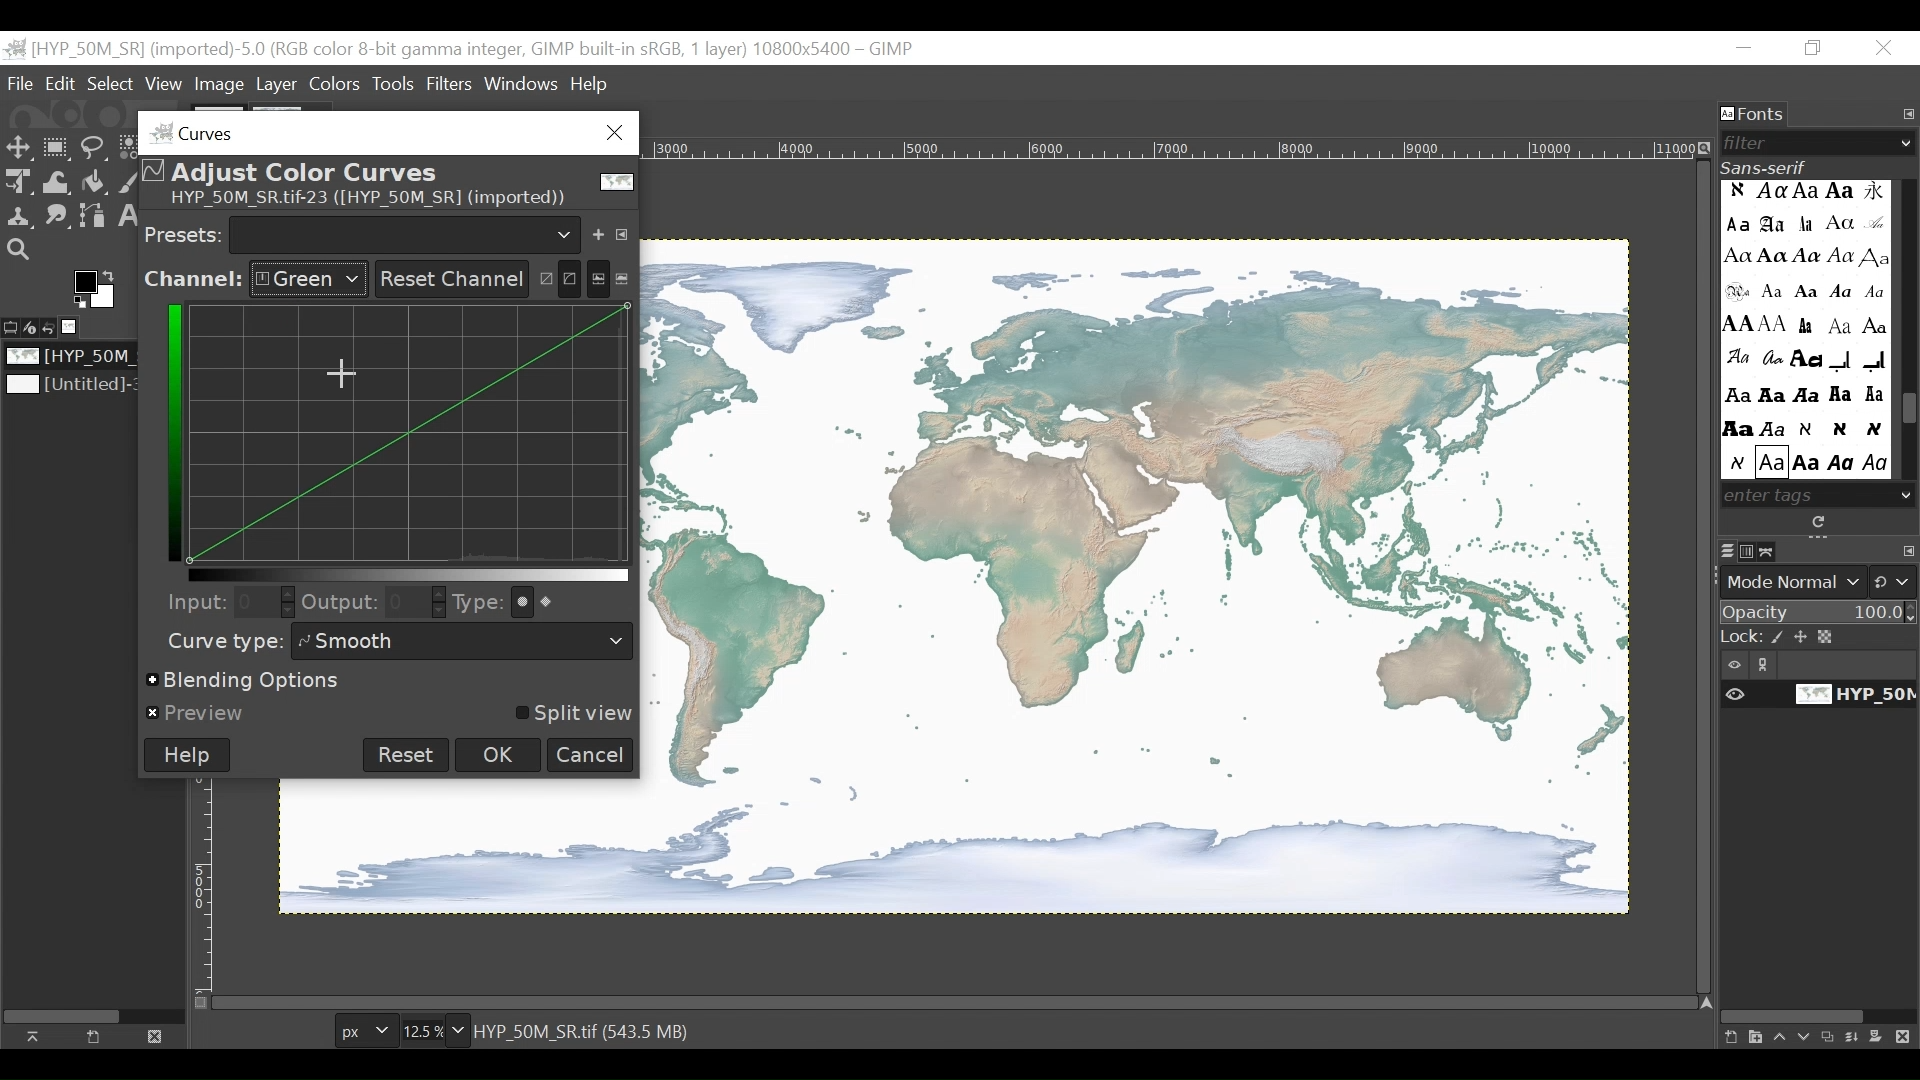 This screenshot has height=1080, width=1920. What do you see at coordinates (626, 231) in the screenshot?
I see `Manage presets` at bounding box center [626, 231].